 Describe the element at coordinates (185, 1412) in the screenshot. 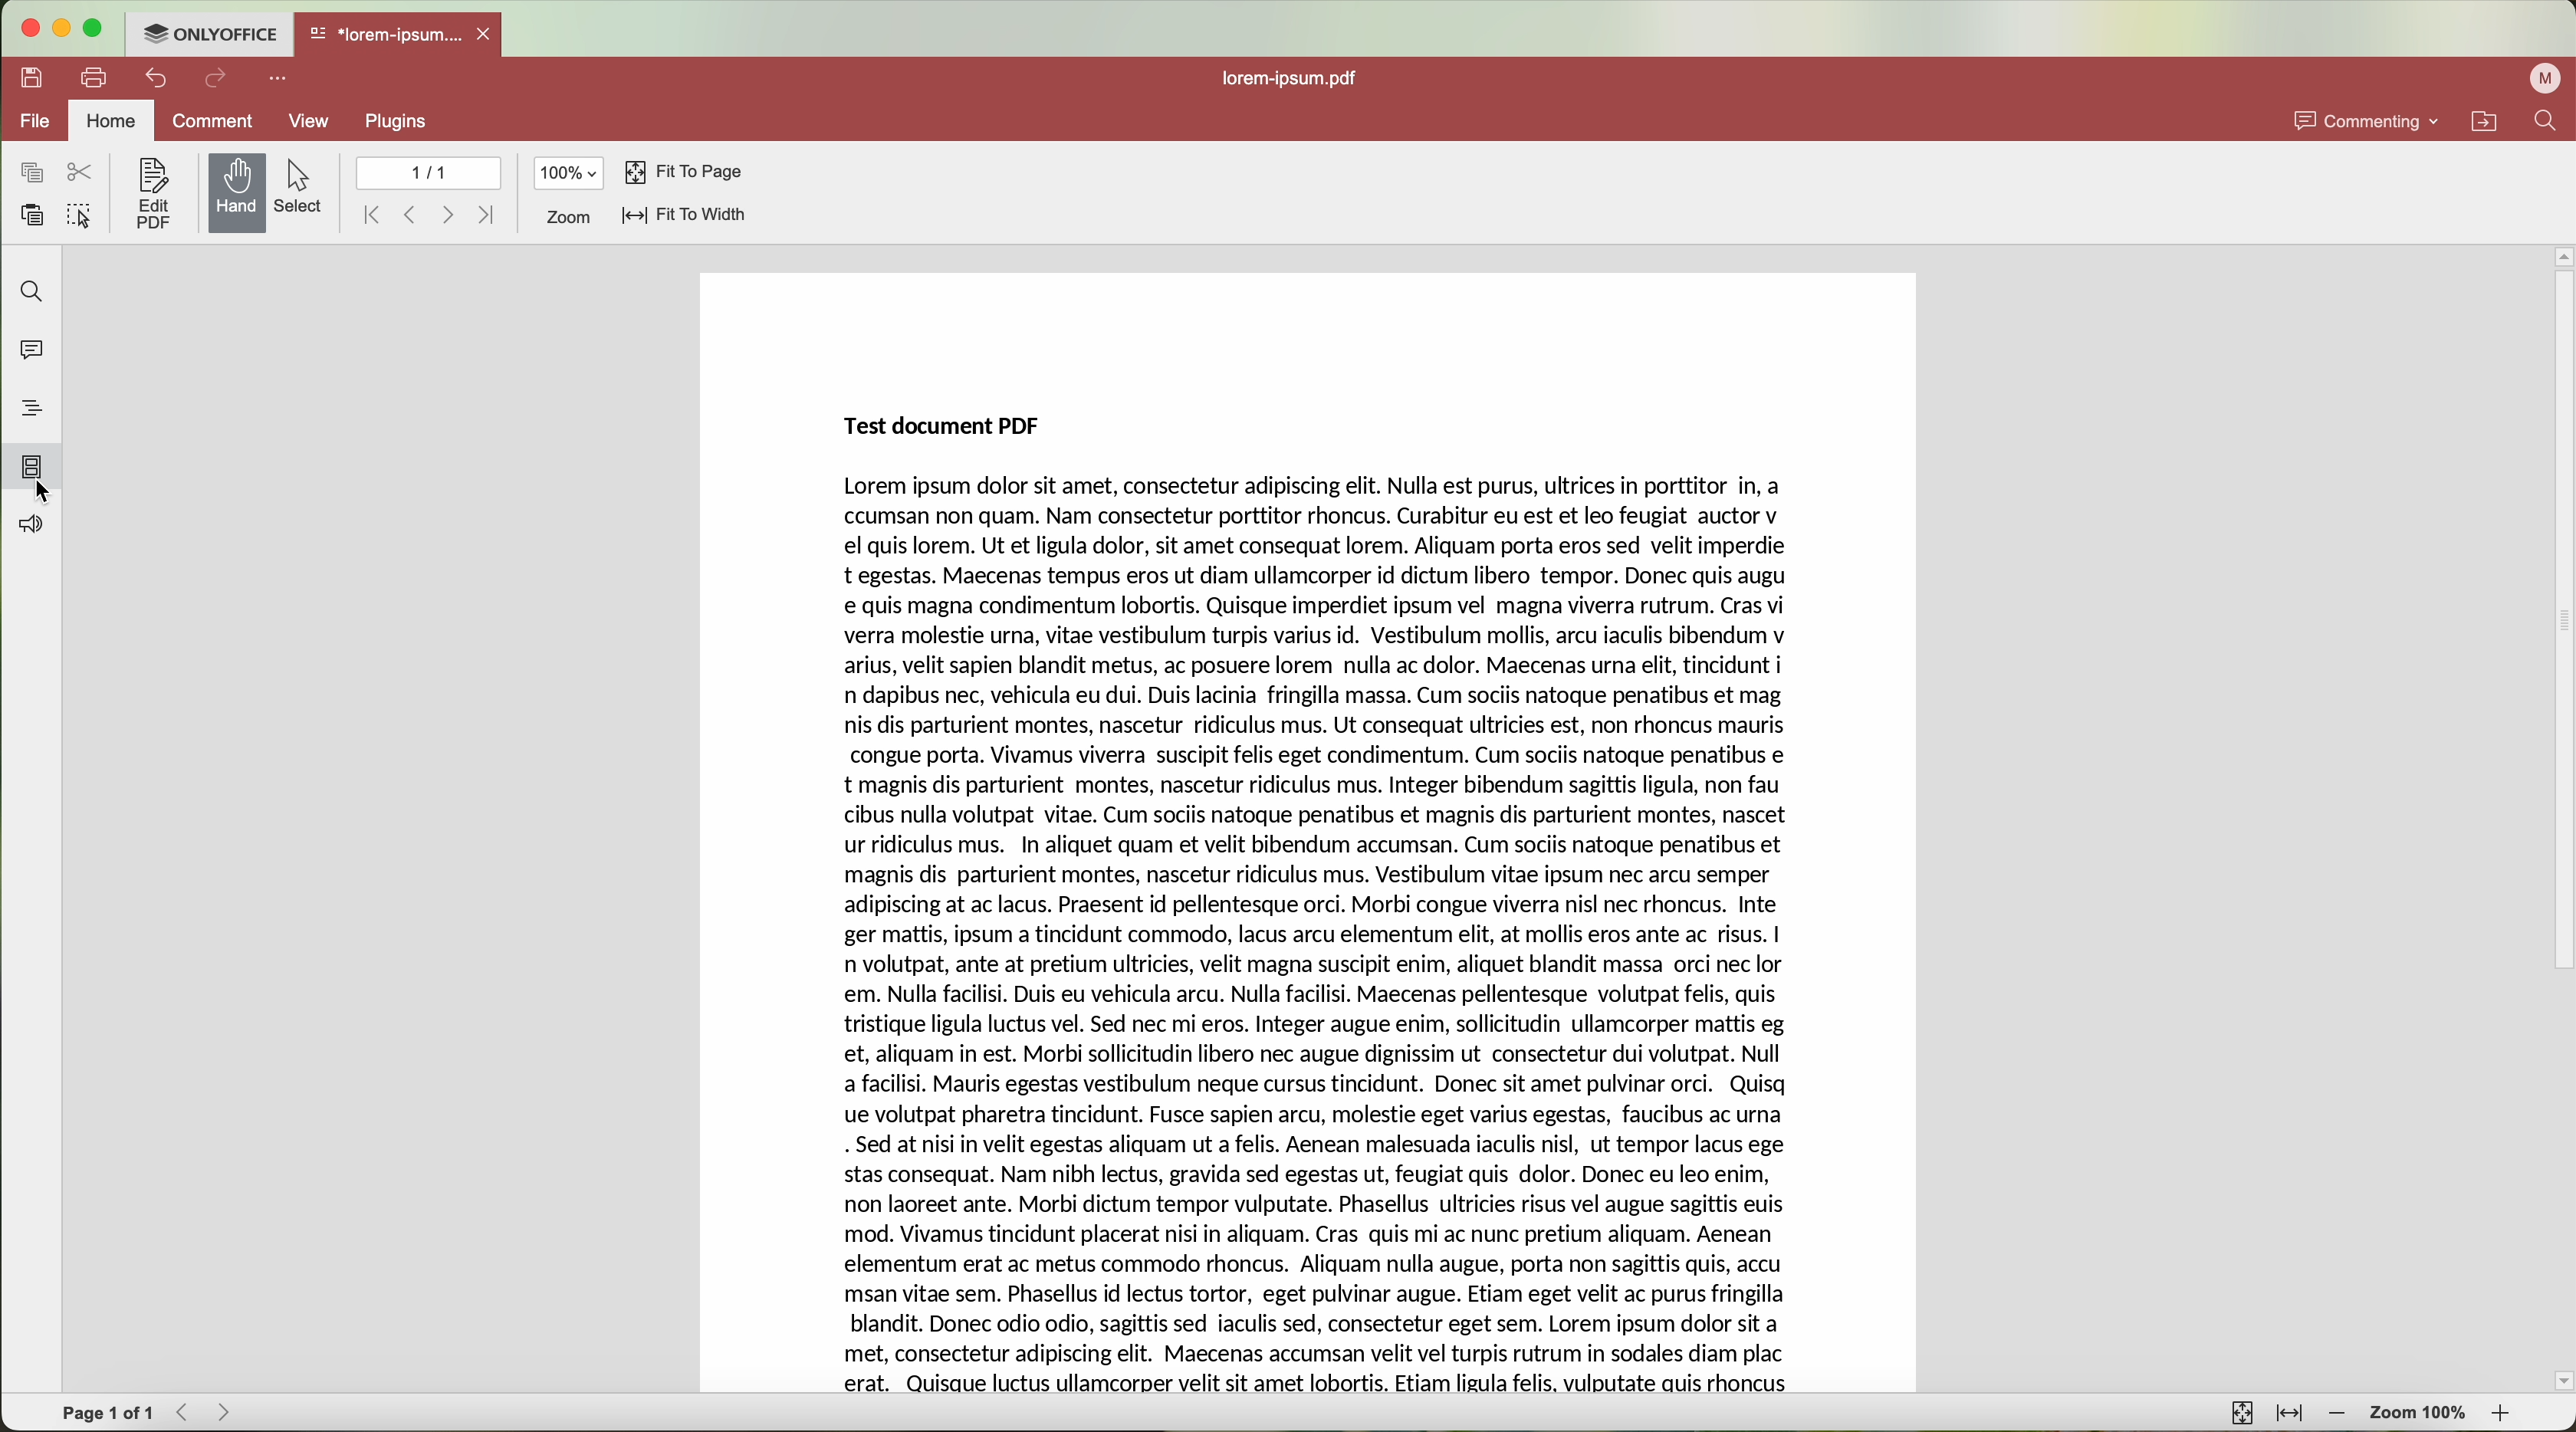

I see `Backward` at that location.